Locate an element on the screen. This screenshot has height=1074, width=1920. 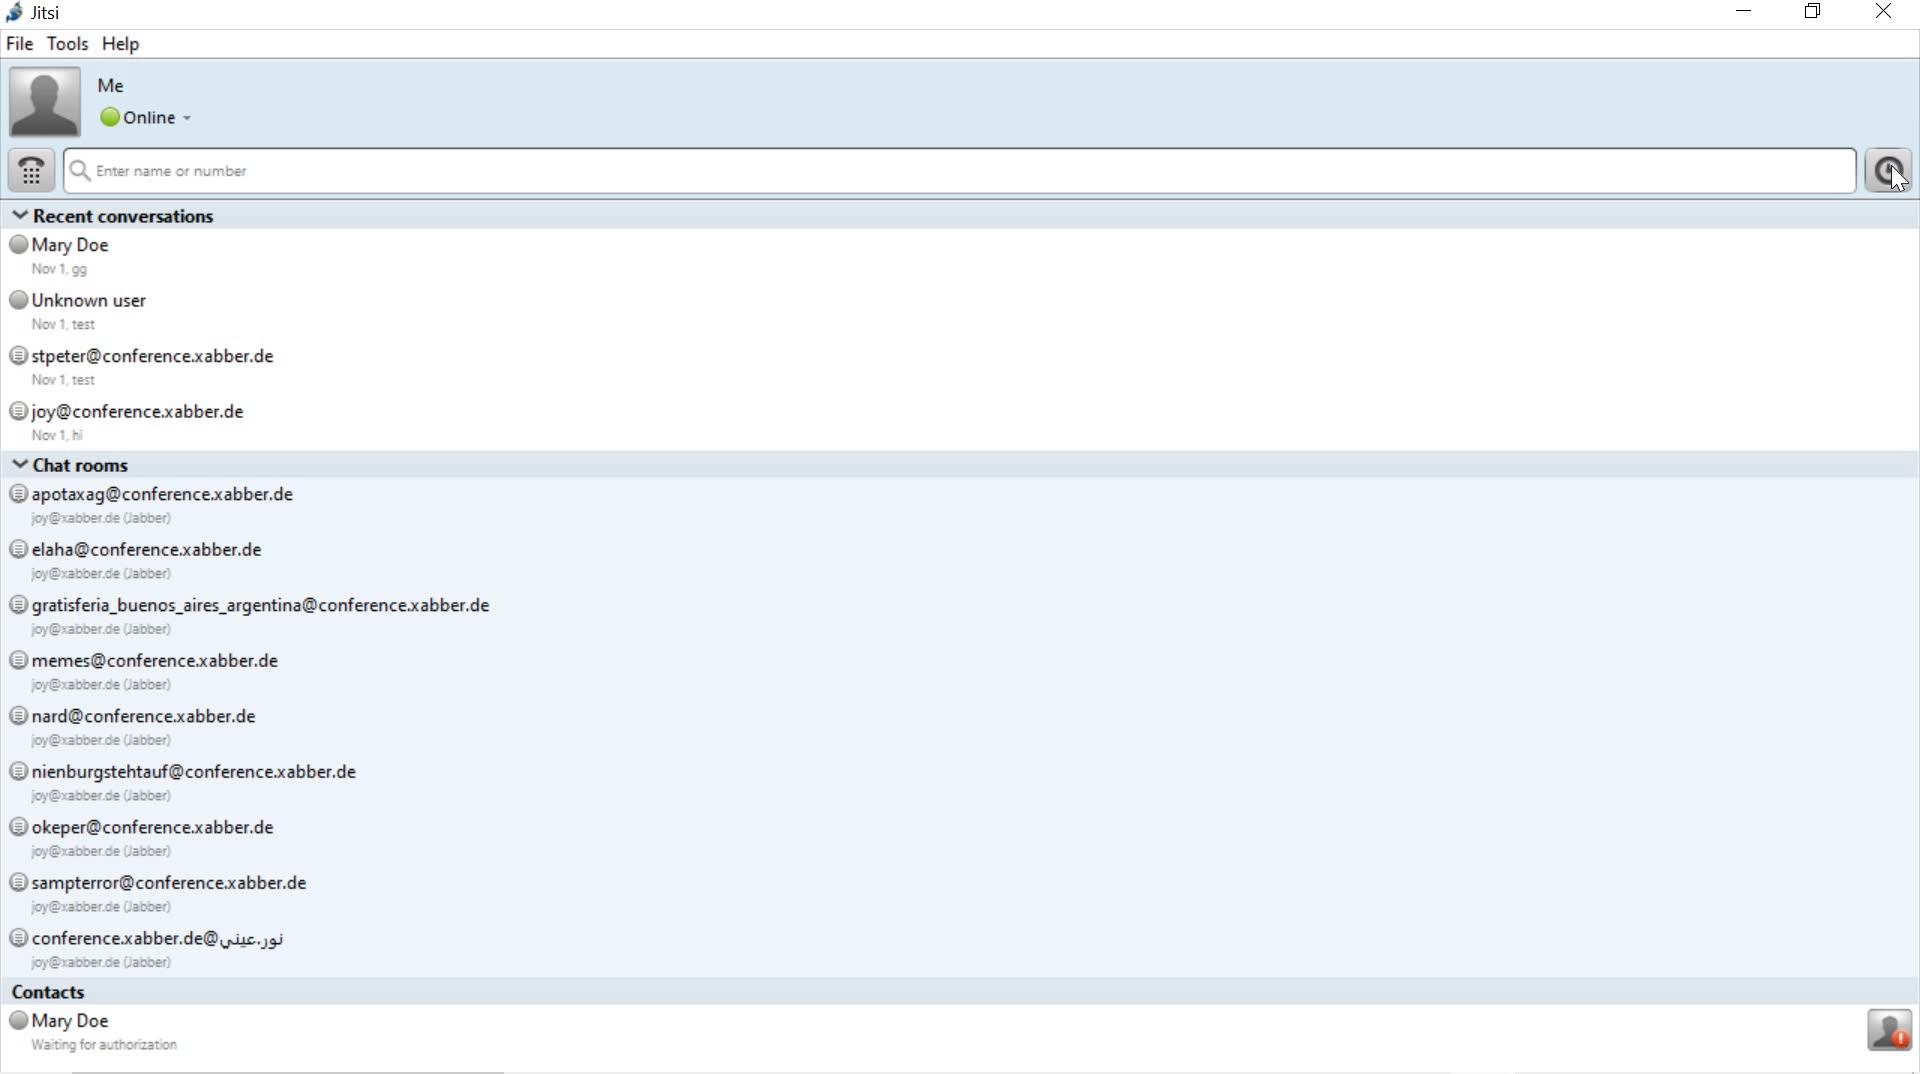
account image is located at coordinates (44, 101).